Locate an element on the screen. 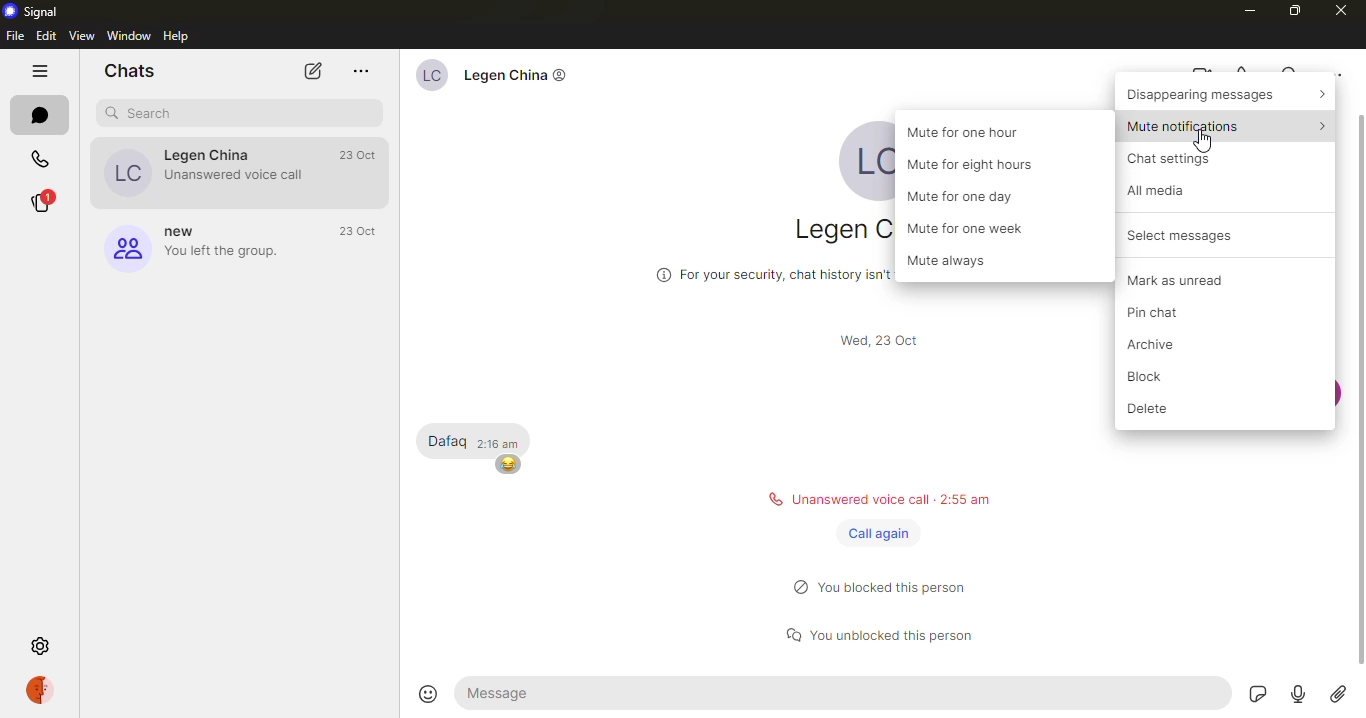 The image size is (1366, 718). close is located at coordinates (1337, 9).